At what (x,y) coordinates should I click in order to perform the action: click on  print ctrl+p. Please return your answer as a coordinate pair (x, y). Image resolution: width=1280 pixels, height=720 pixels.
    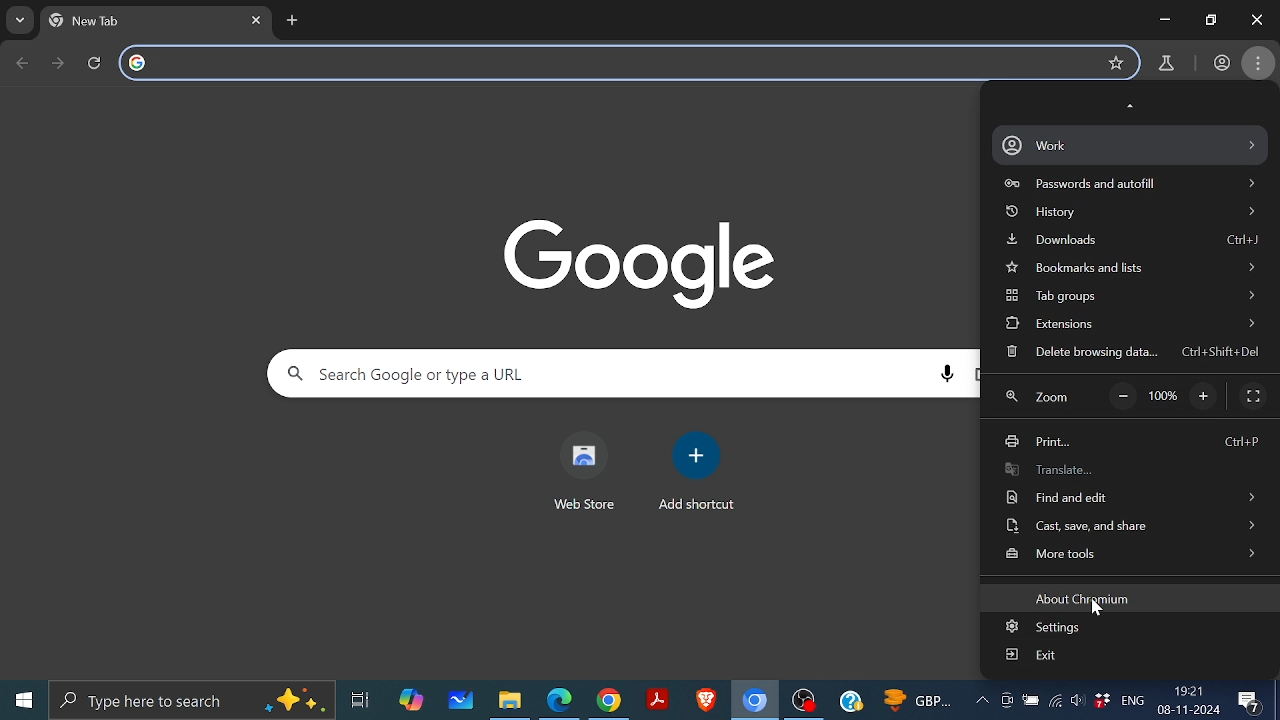
    Looking at the image, I should click on (1128, 443).